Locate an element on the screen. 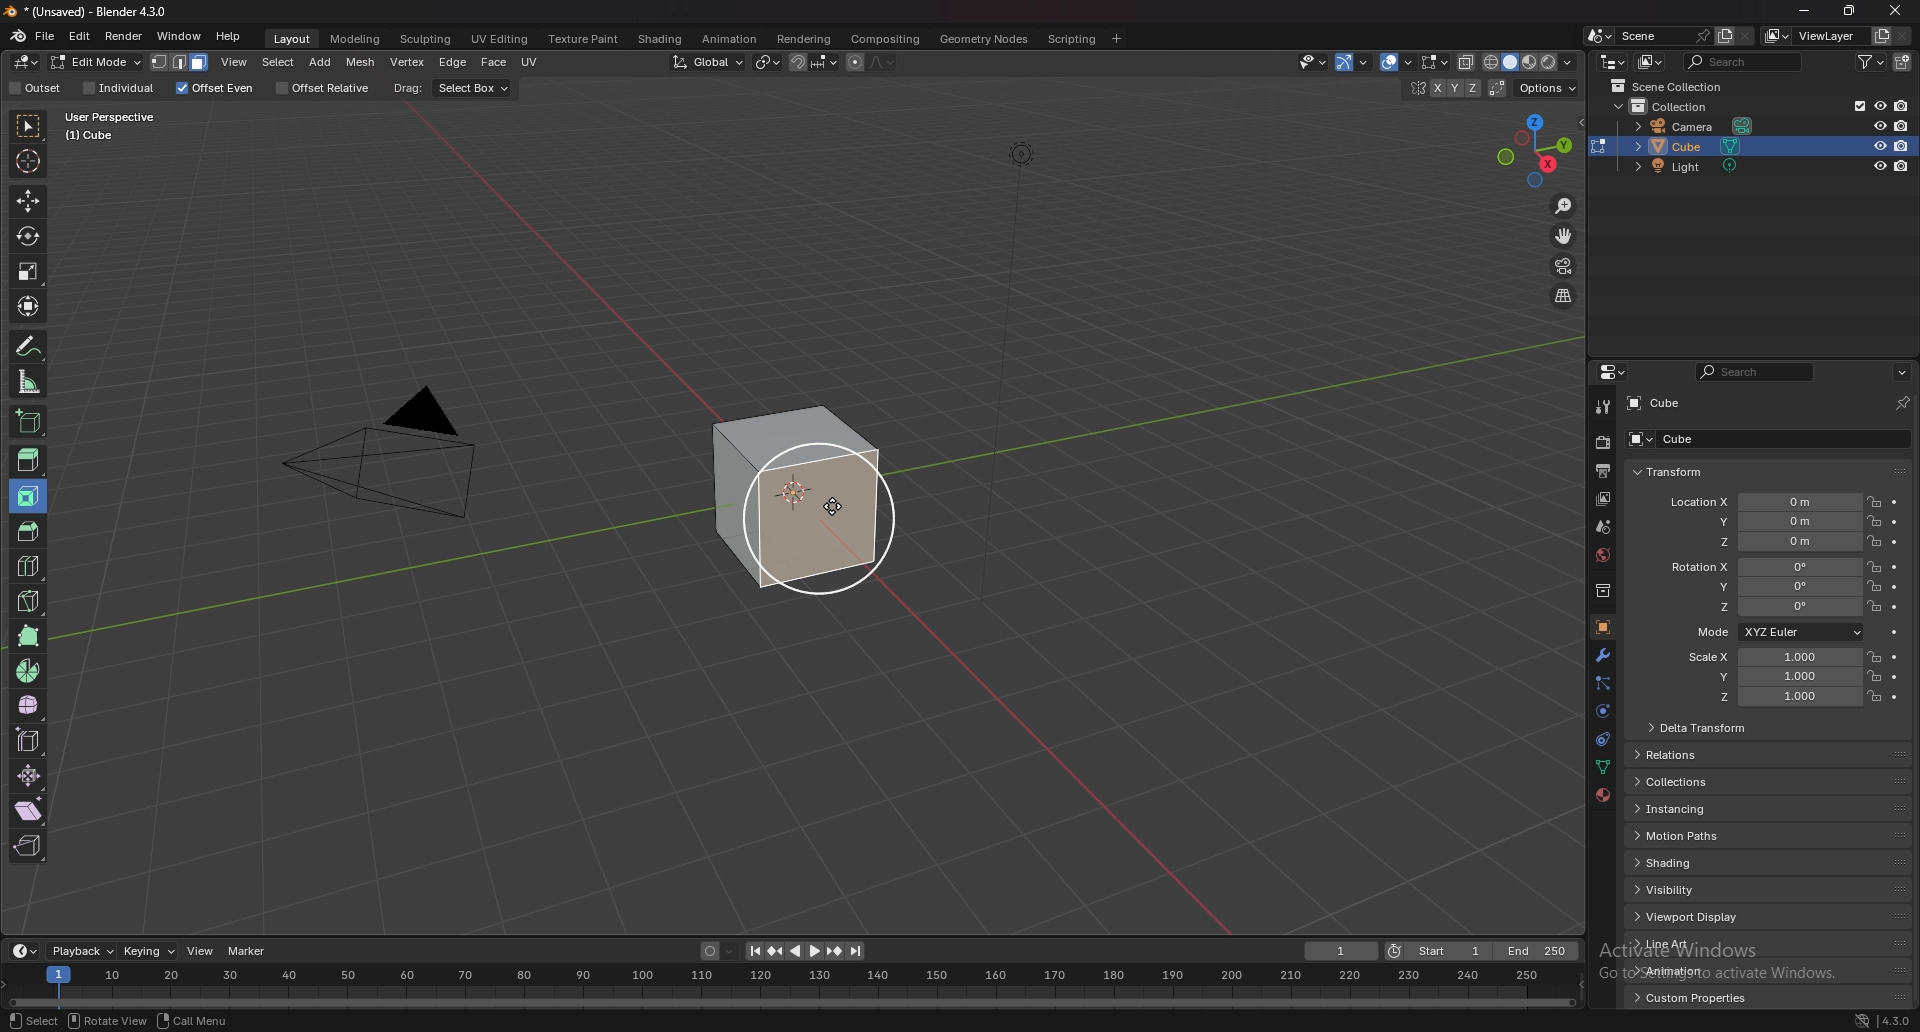  add workspace is located at coordinates (1116, 39).